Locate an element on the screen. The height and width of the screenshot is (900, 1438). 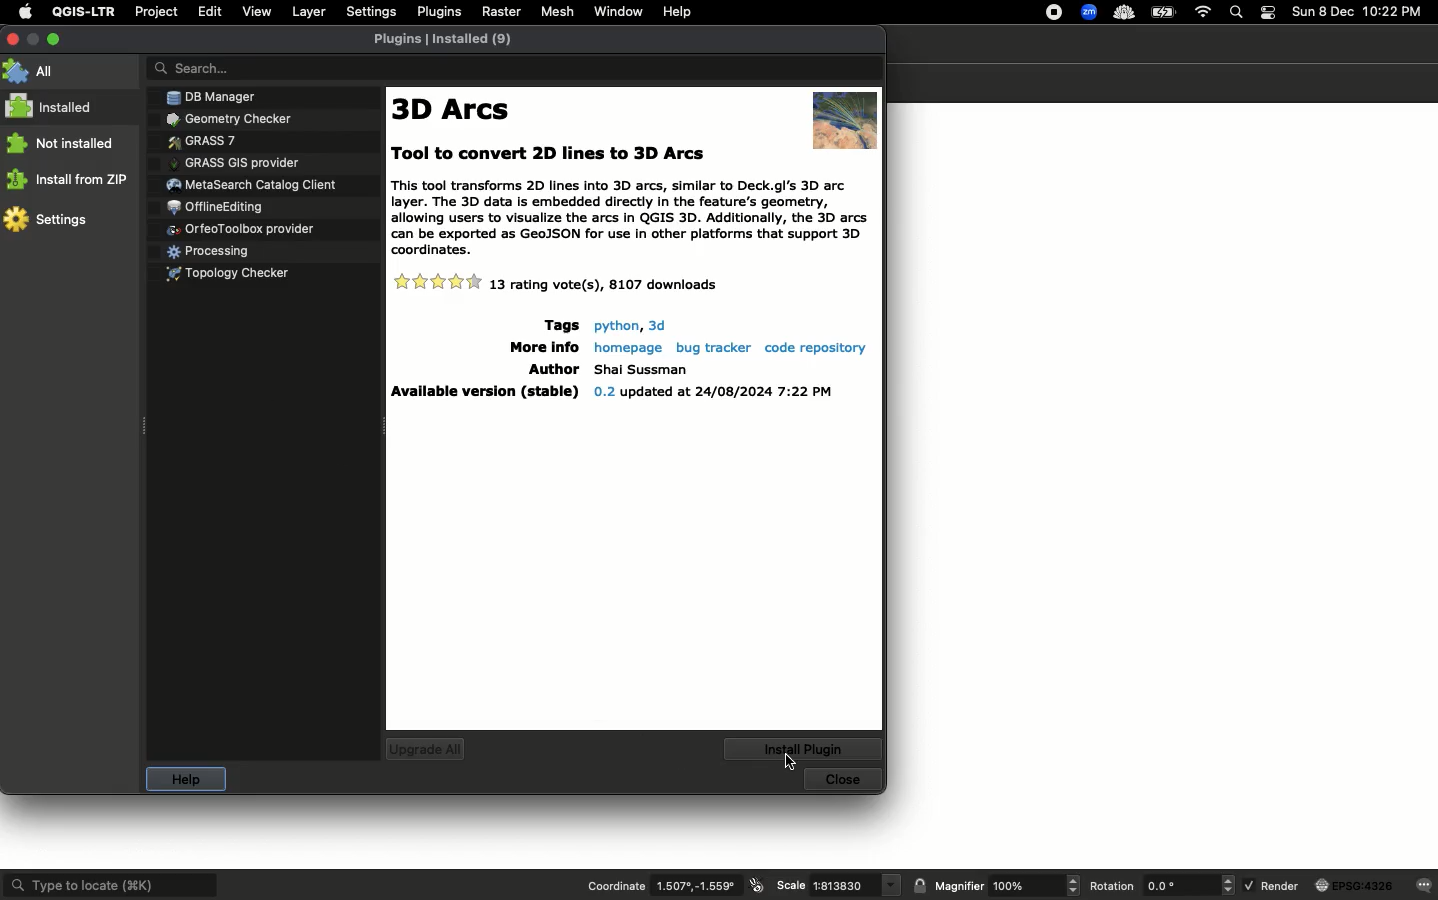
Plugins is located at coordinates (223, 272).